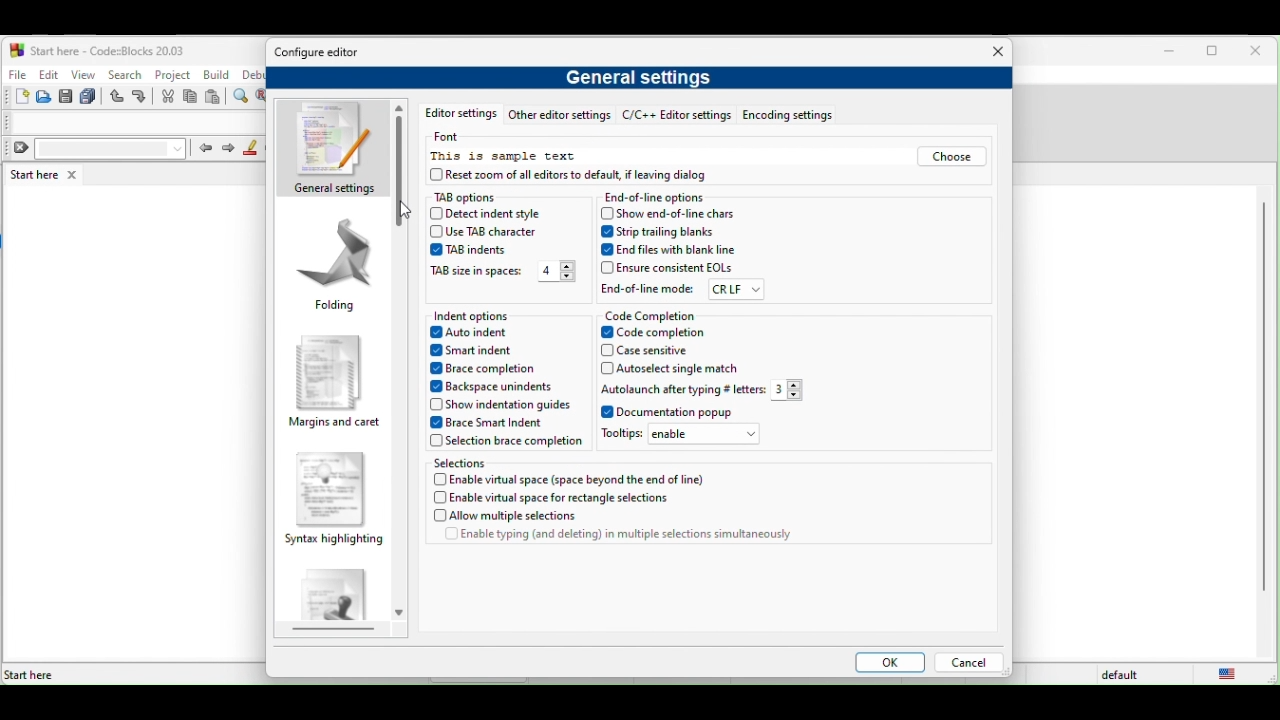 Image resolution: width=1280 pixels, height=720 pixels. Describe the element at coordinates (886, 664) in the screenshot. I see `ok` at that location.